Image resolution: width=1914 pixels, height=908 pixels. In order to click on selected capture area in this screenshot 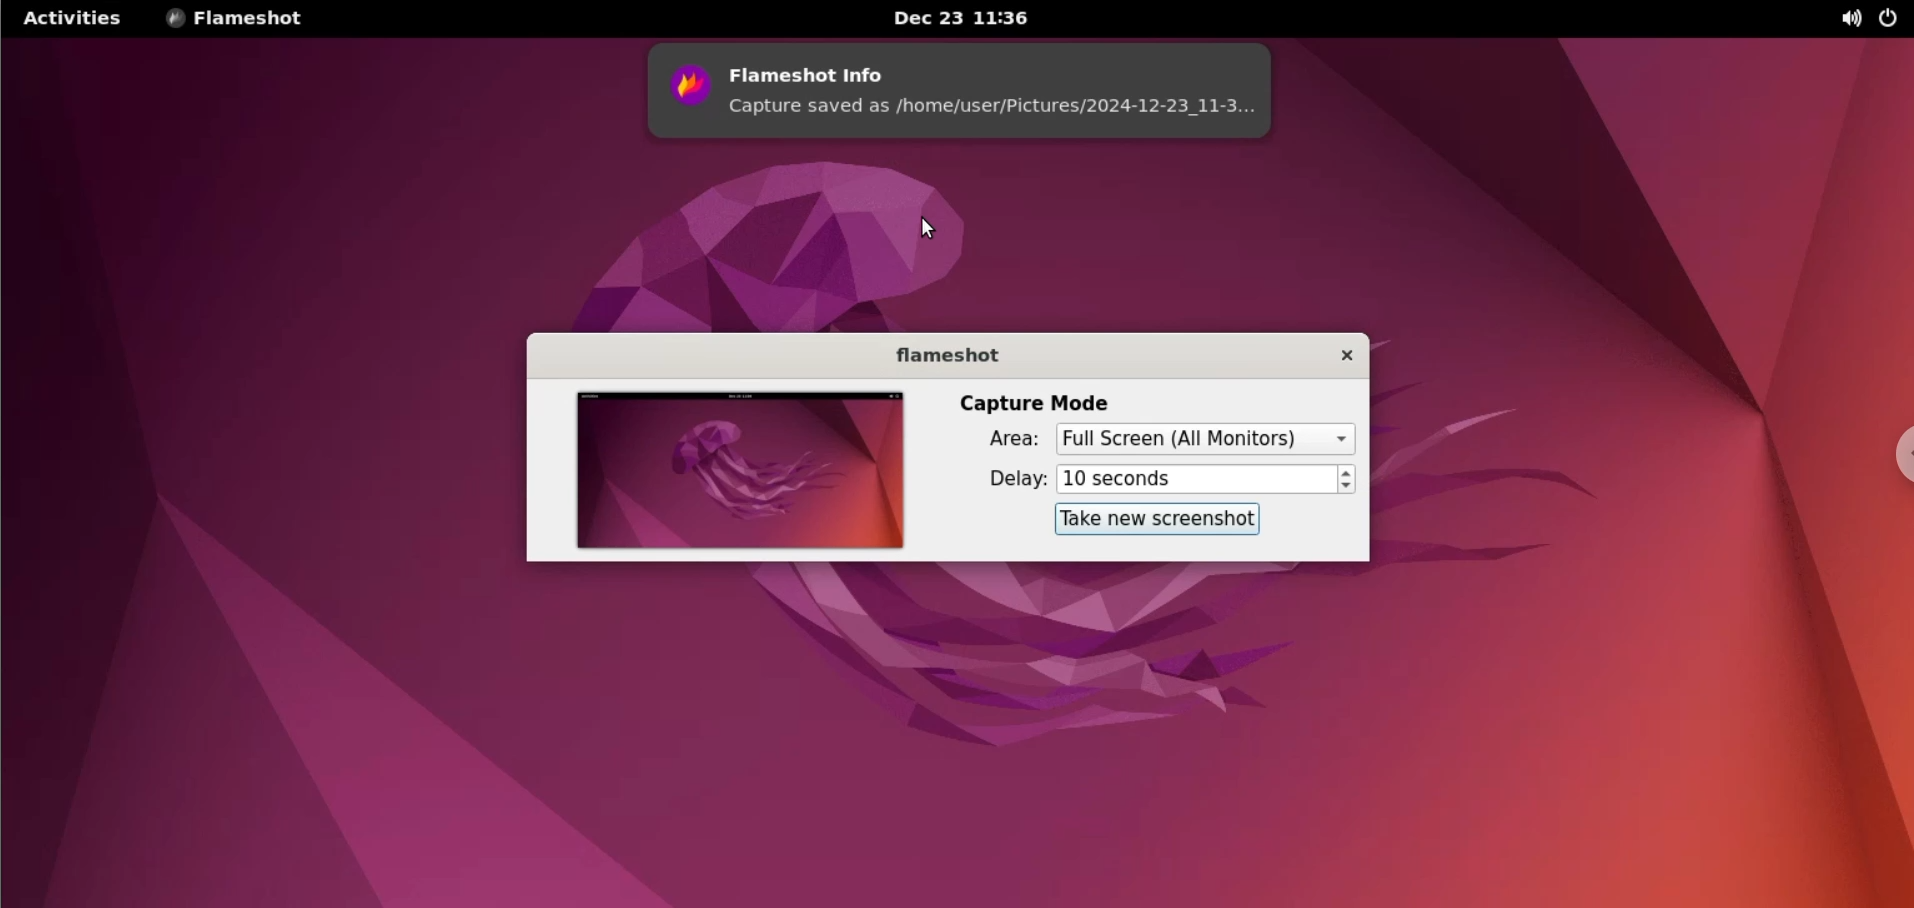, I will do `click(1204, 438)`.